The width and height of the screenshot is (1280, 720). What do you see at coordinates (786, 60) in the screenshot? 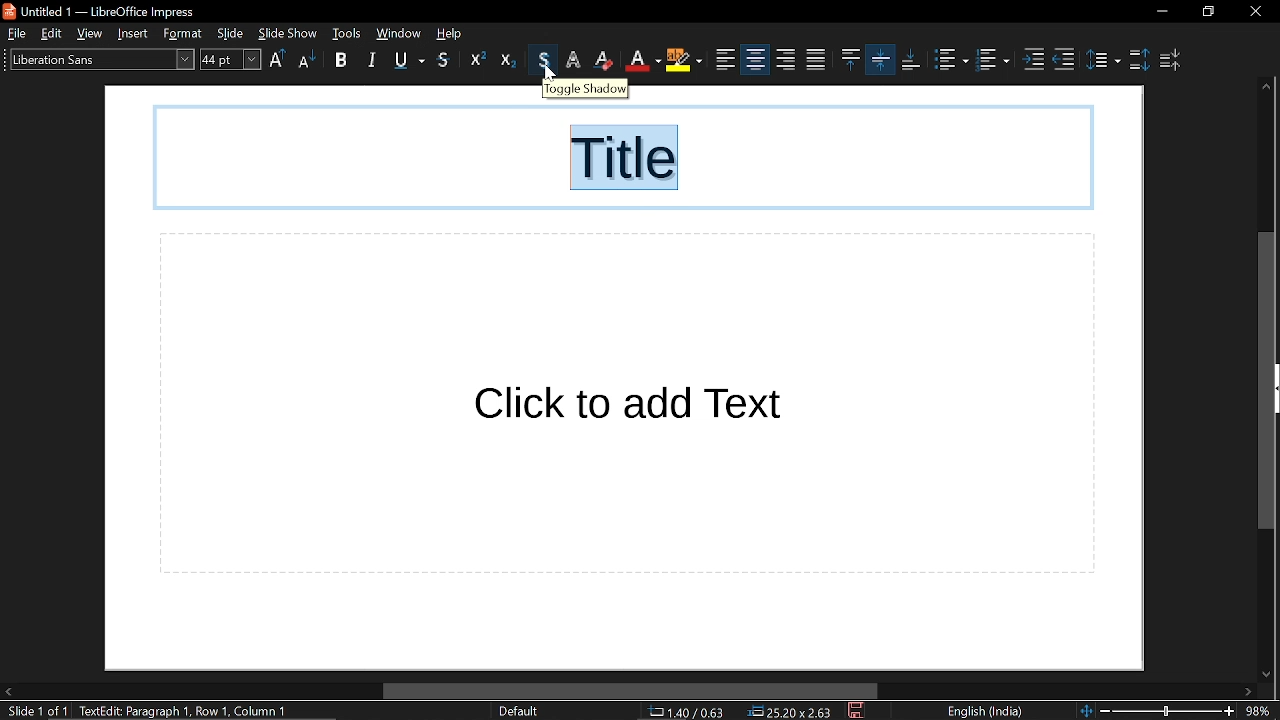
I see `justified` at bounding box center [786, 60].